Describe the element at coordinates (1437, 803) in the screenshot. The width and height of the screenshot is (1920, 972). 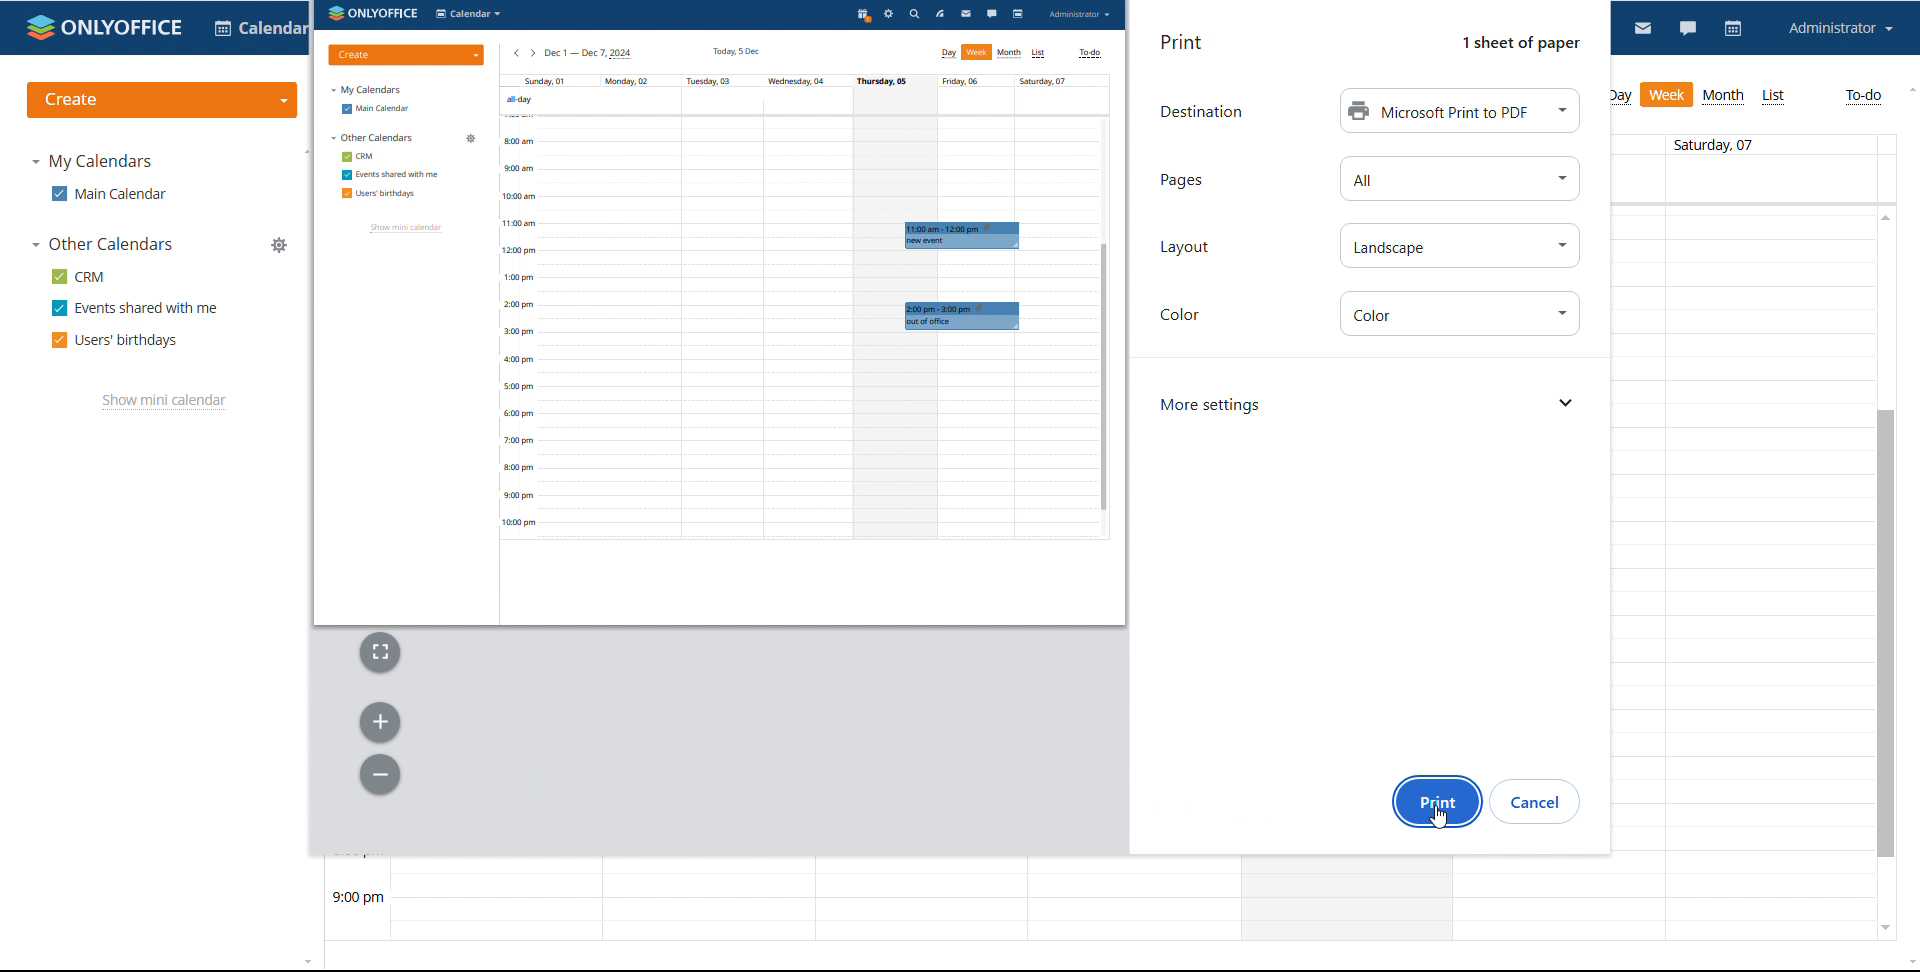
I see `print` at that location.